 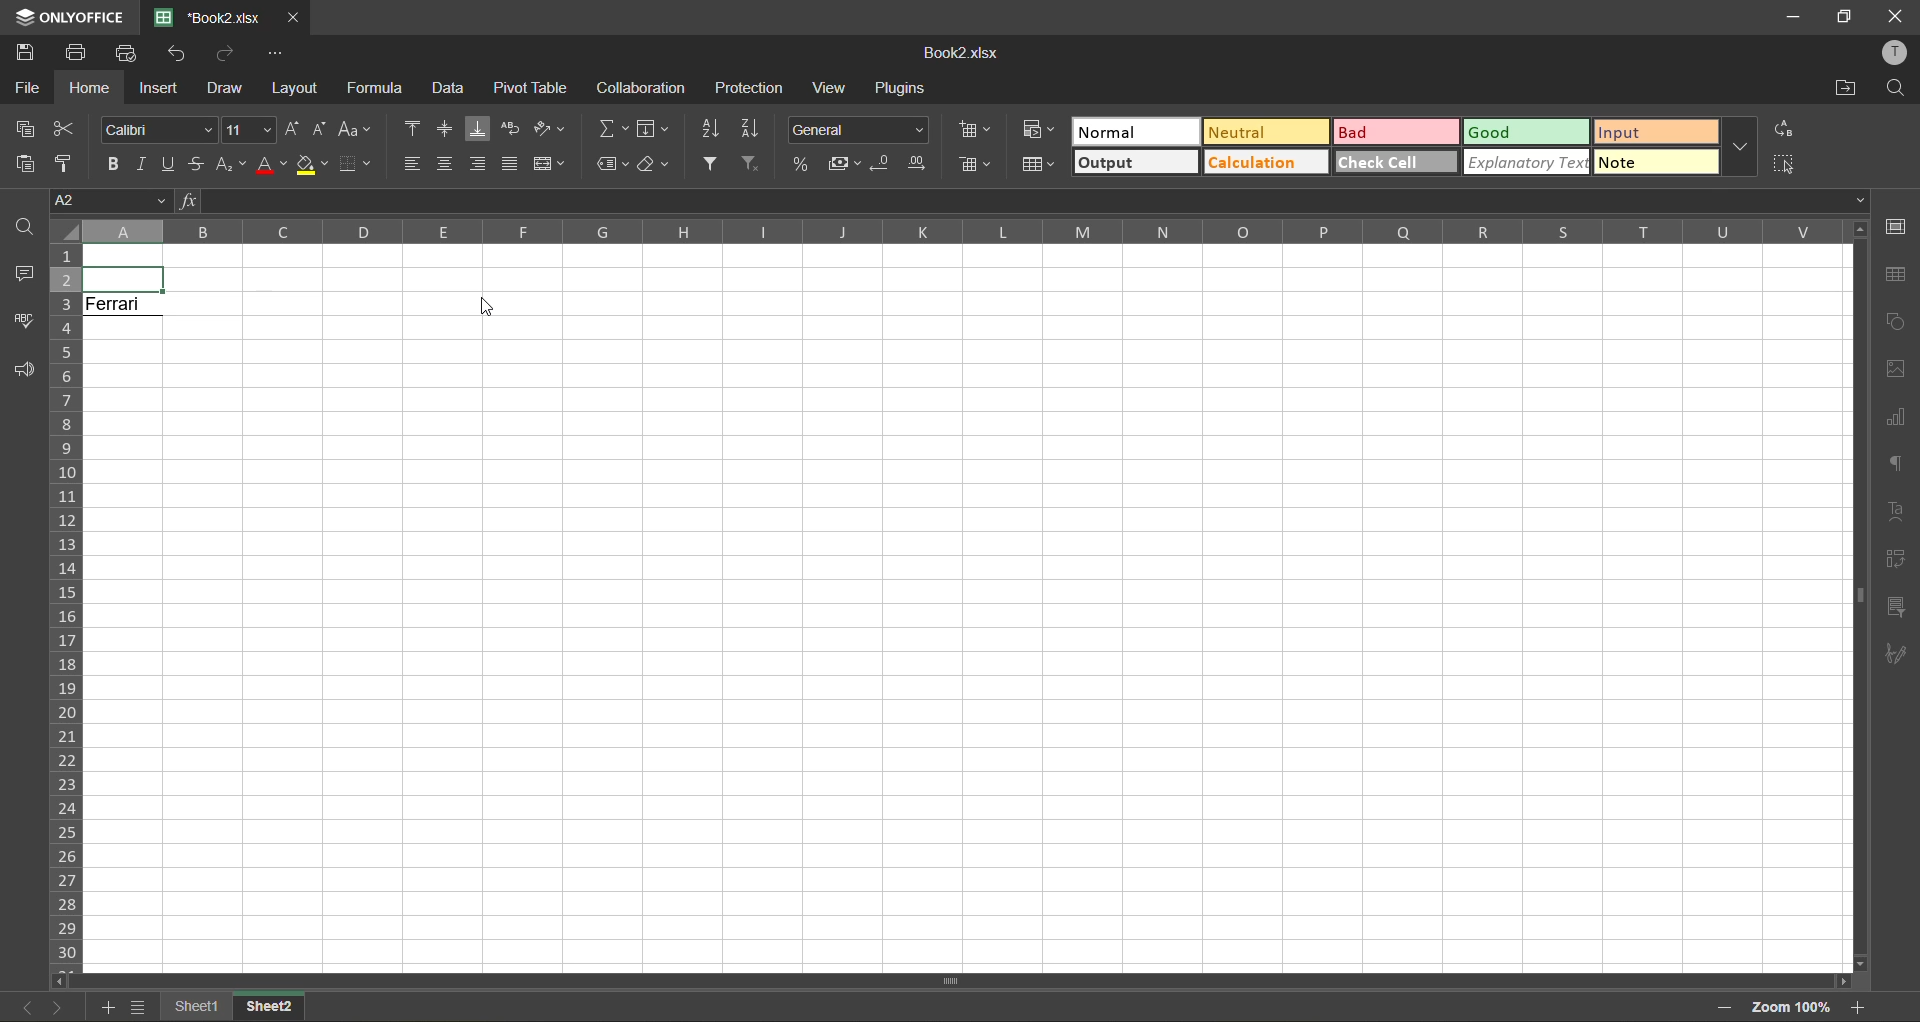 I want to click on quick print, so click(x=128, y=53).